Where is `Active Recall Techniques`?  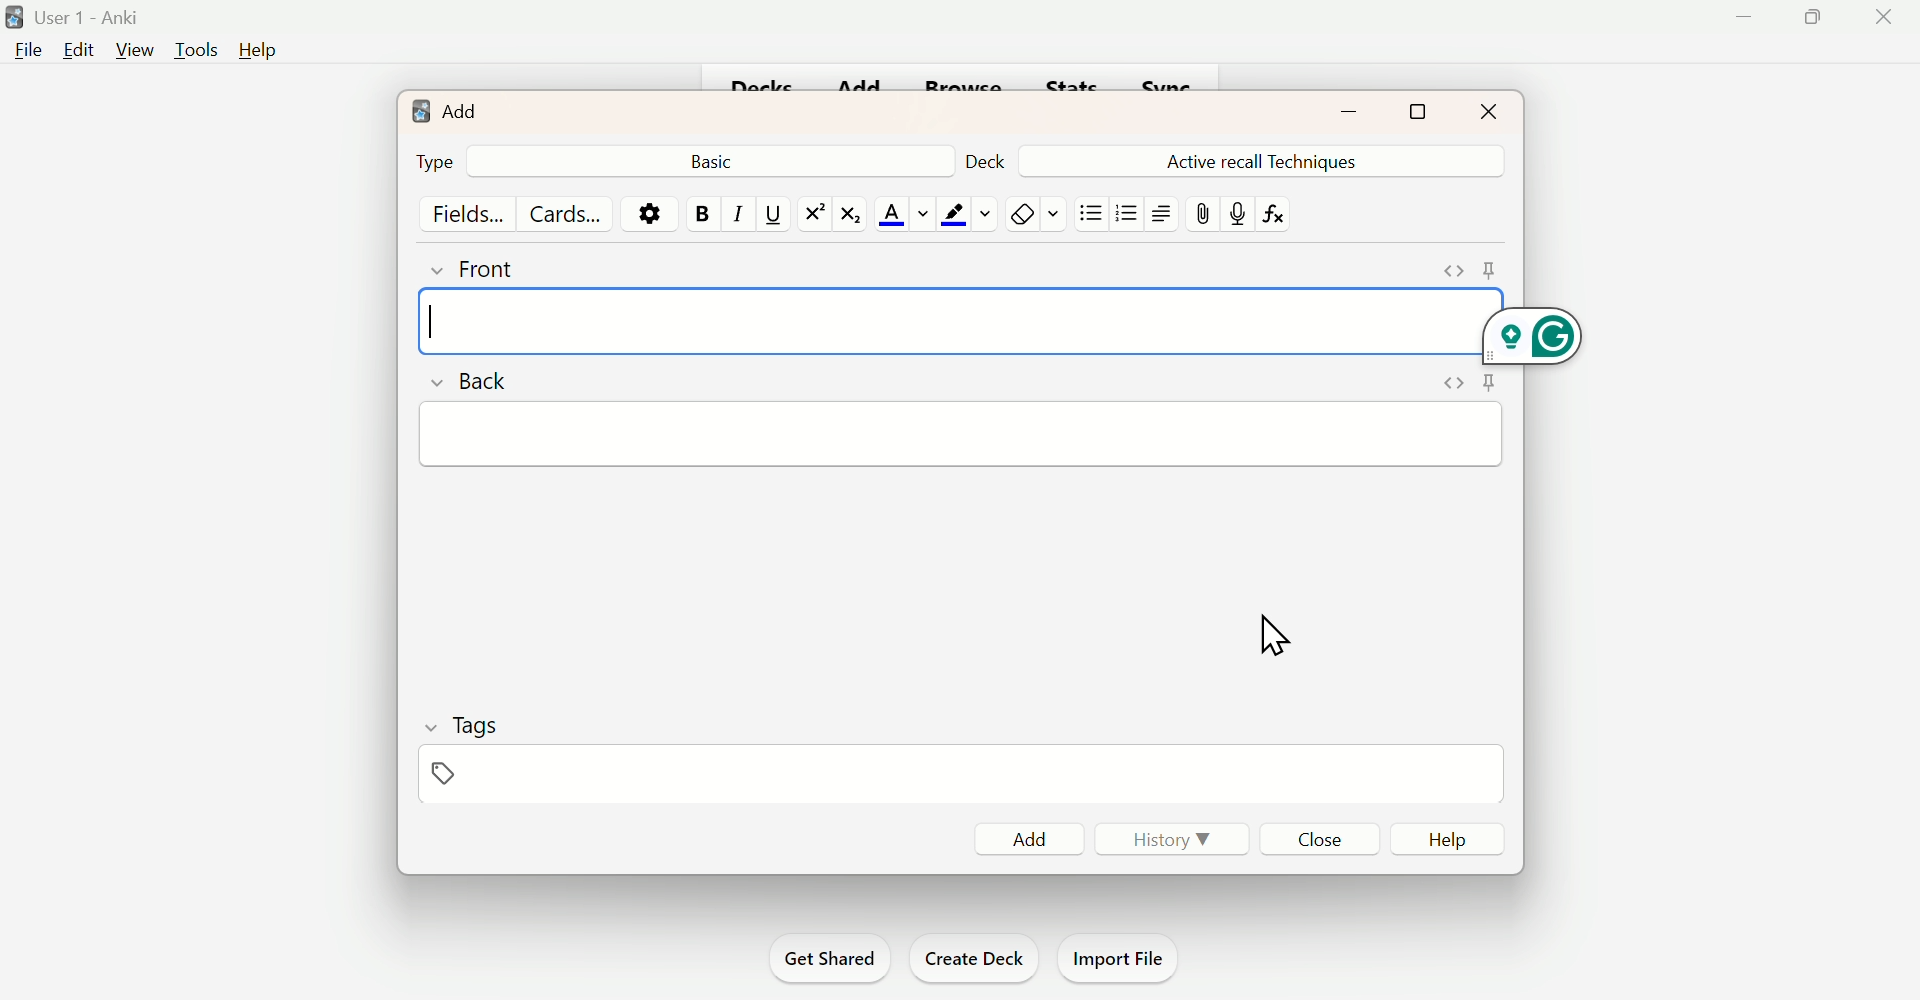 Active Recall Techniques is located at coordinates (1267, 159).